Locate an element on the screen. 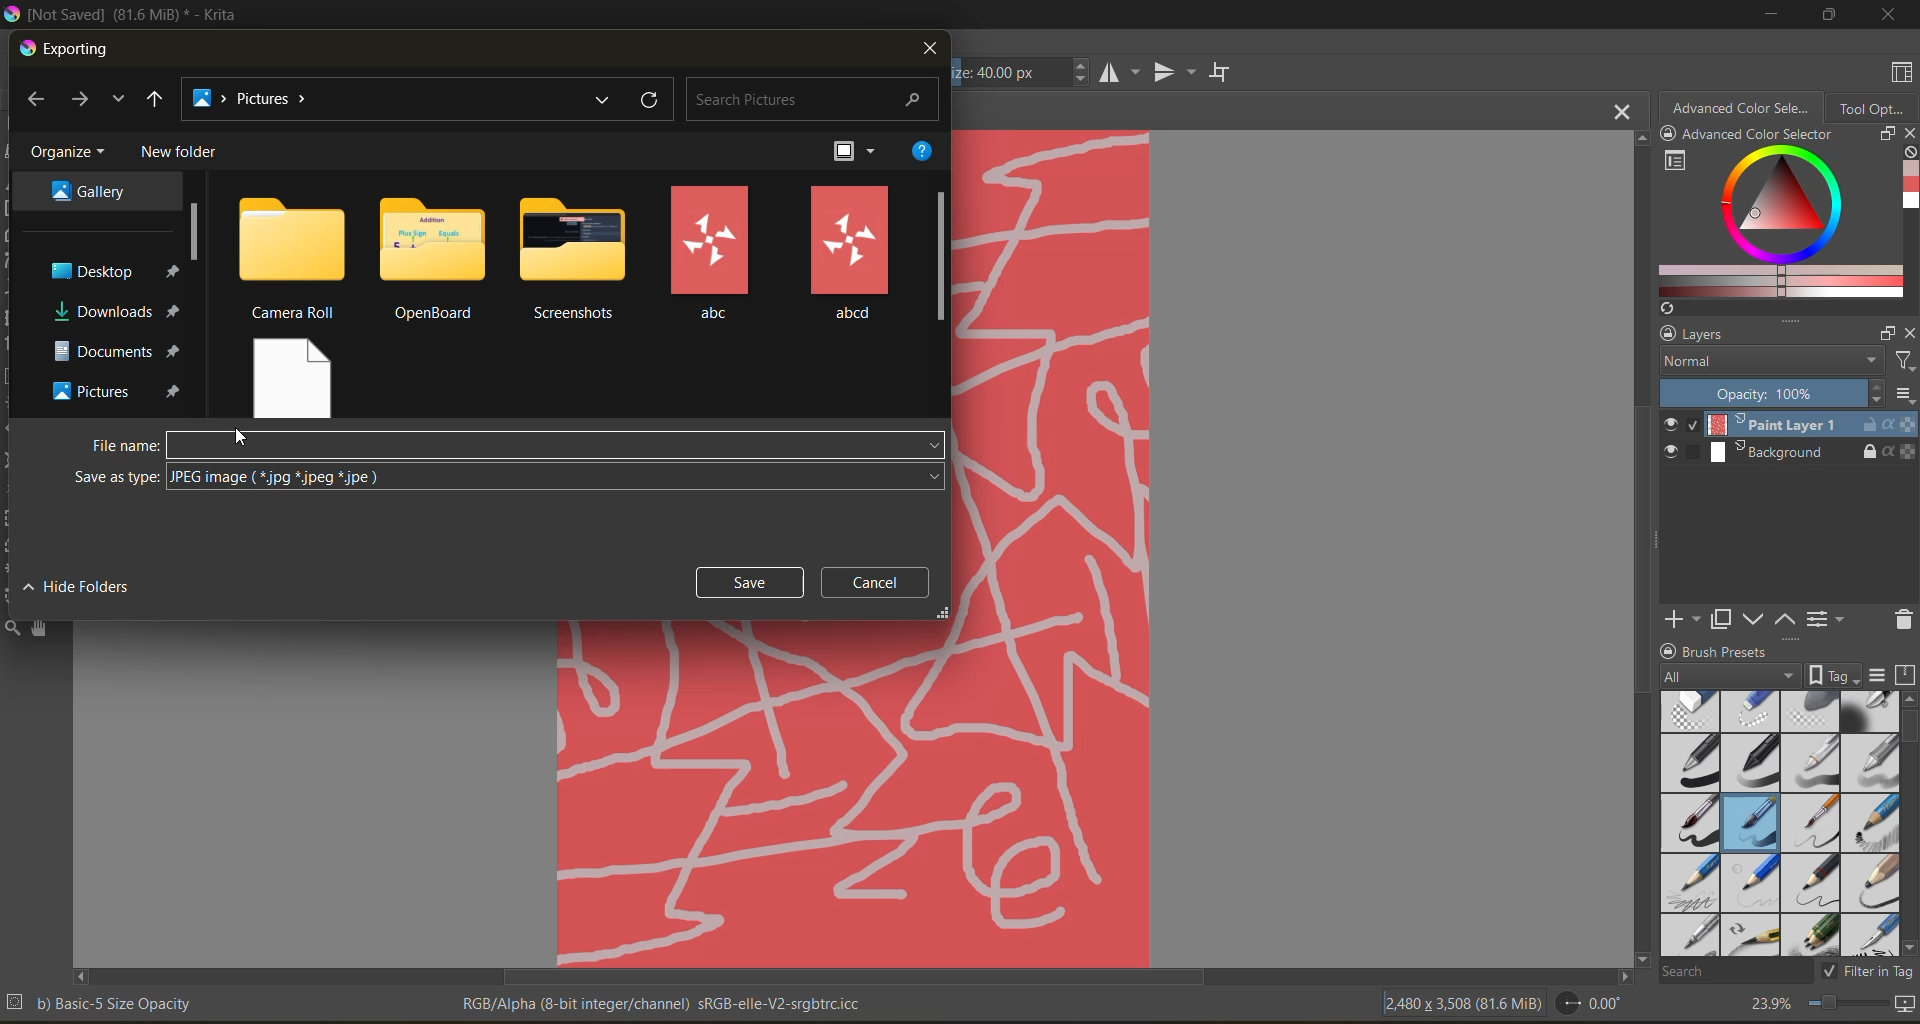 The image size is (1920, 1024). file name and app name is located at coordinates (127, 15).